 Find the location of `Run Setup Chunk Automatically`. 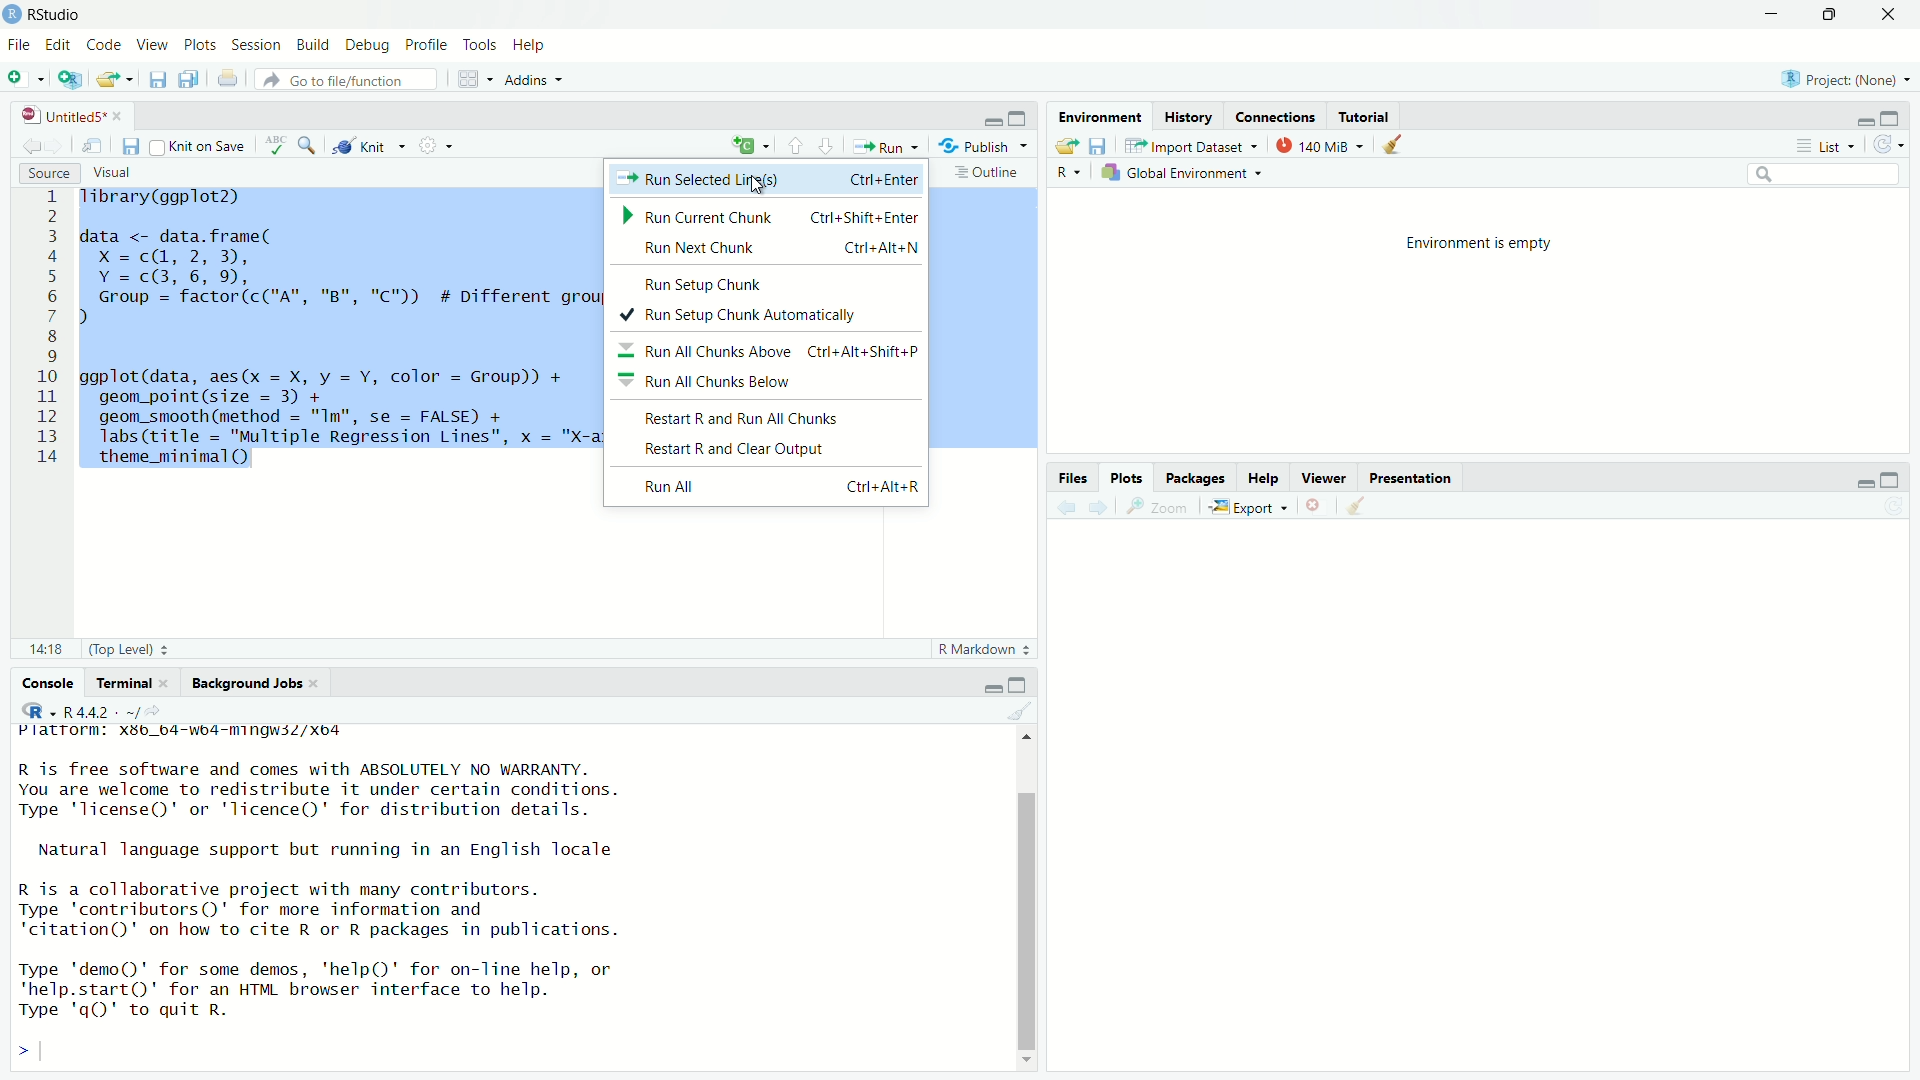

Run Setup Chunk Automatically is located at coordinates (767, 318).